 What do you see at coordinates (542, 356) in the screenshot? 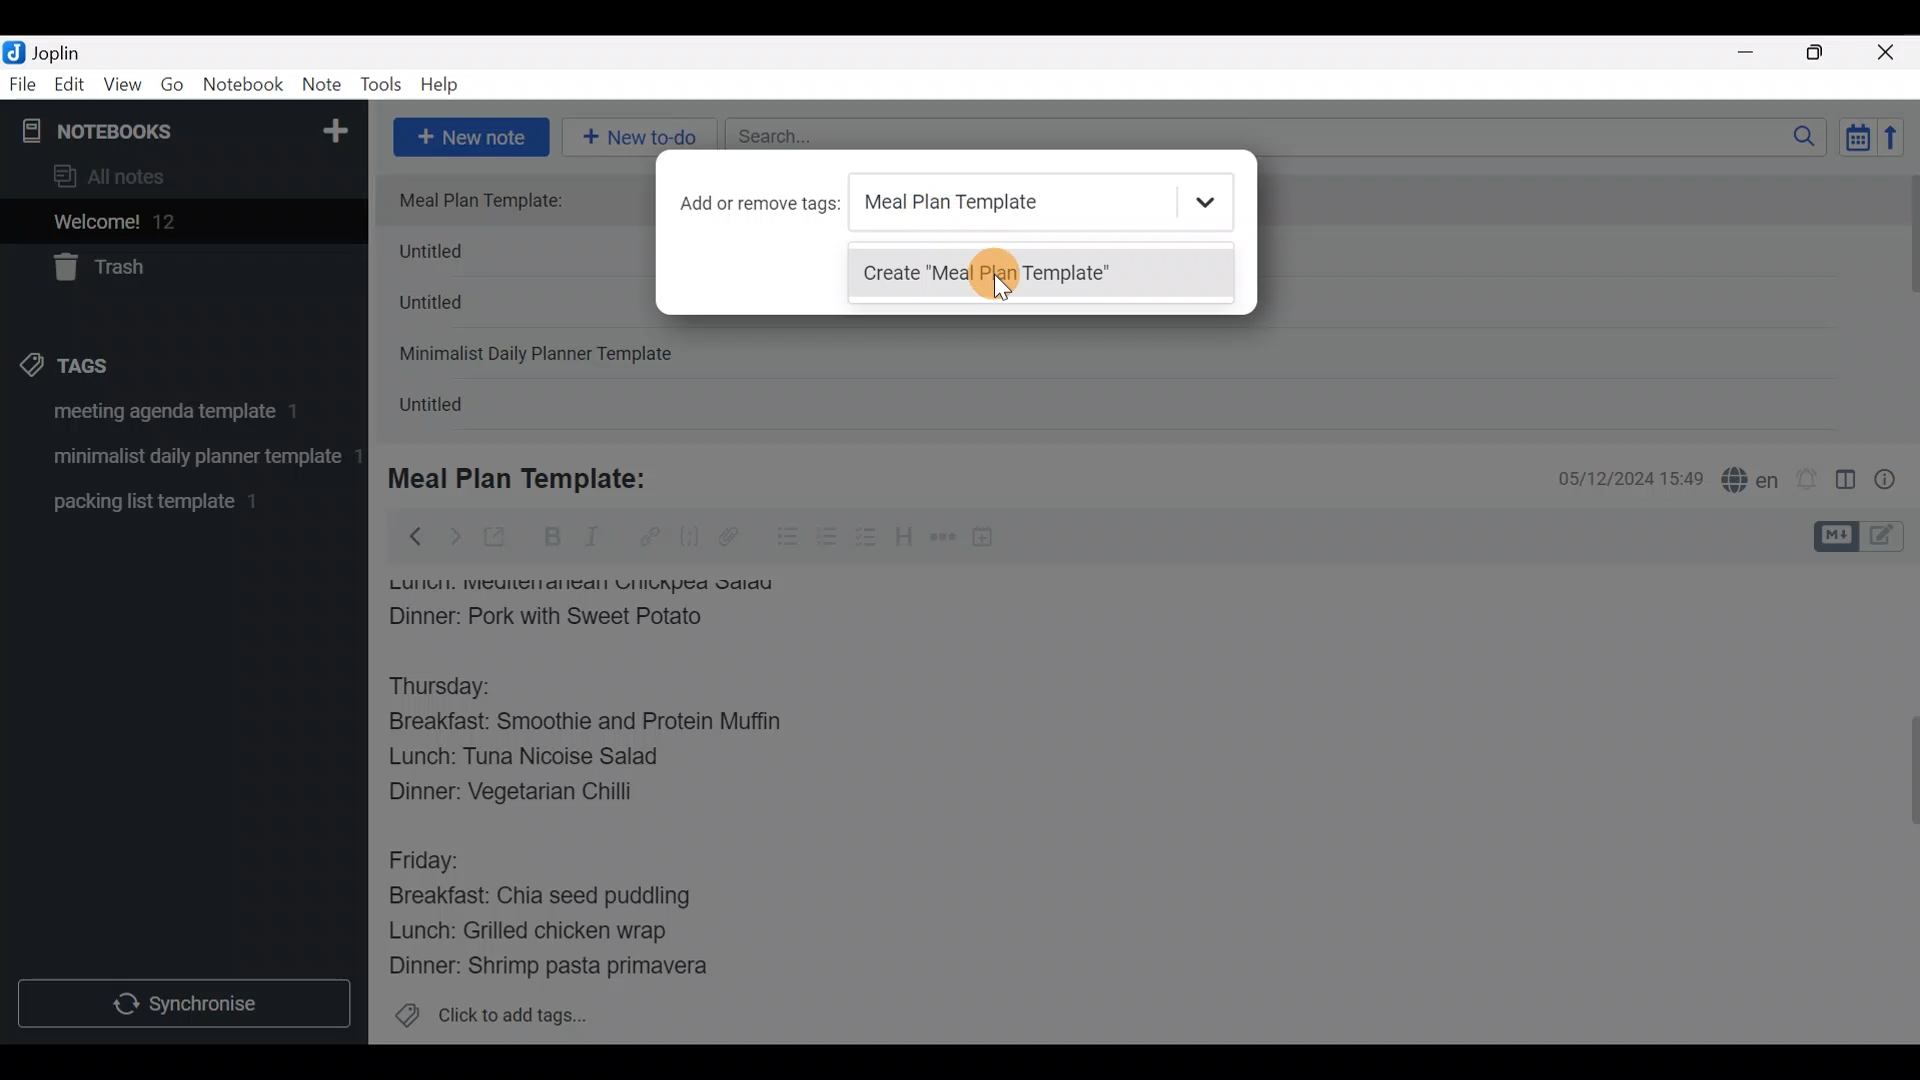
I see `Minimalist Daily Planner Template` at bounding box center [542, 356].